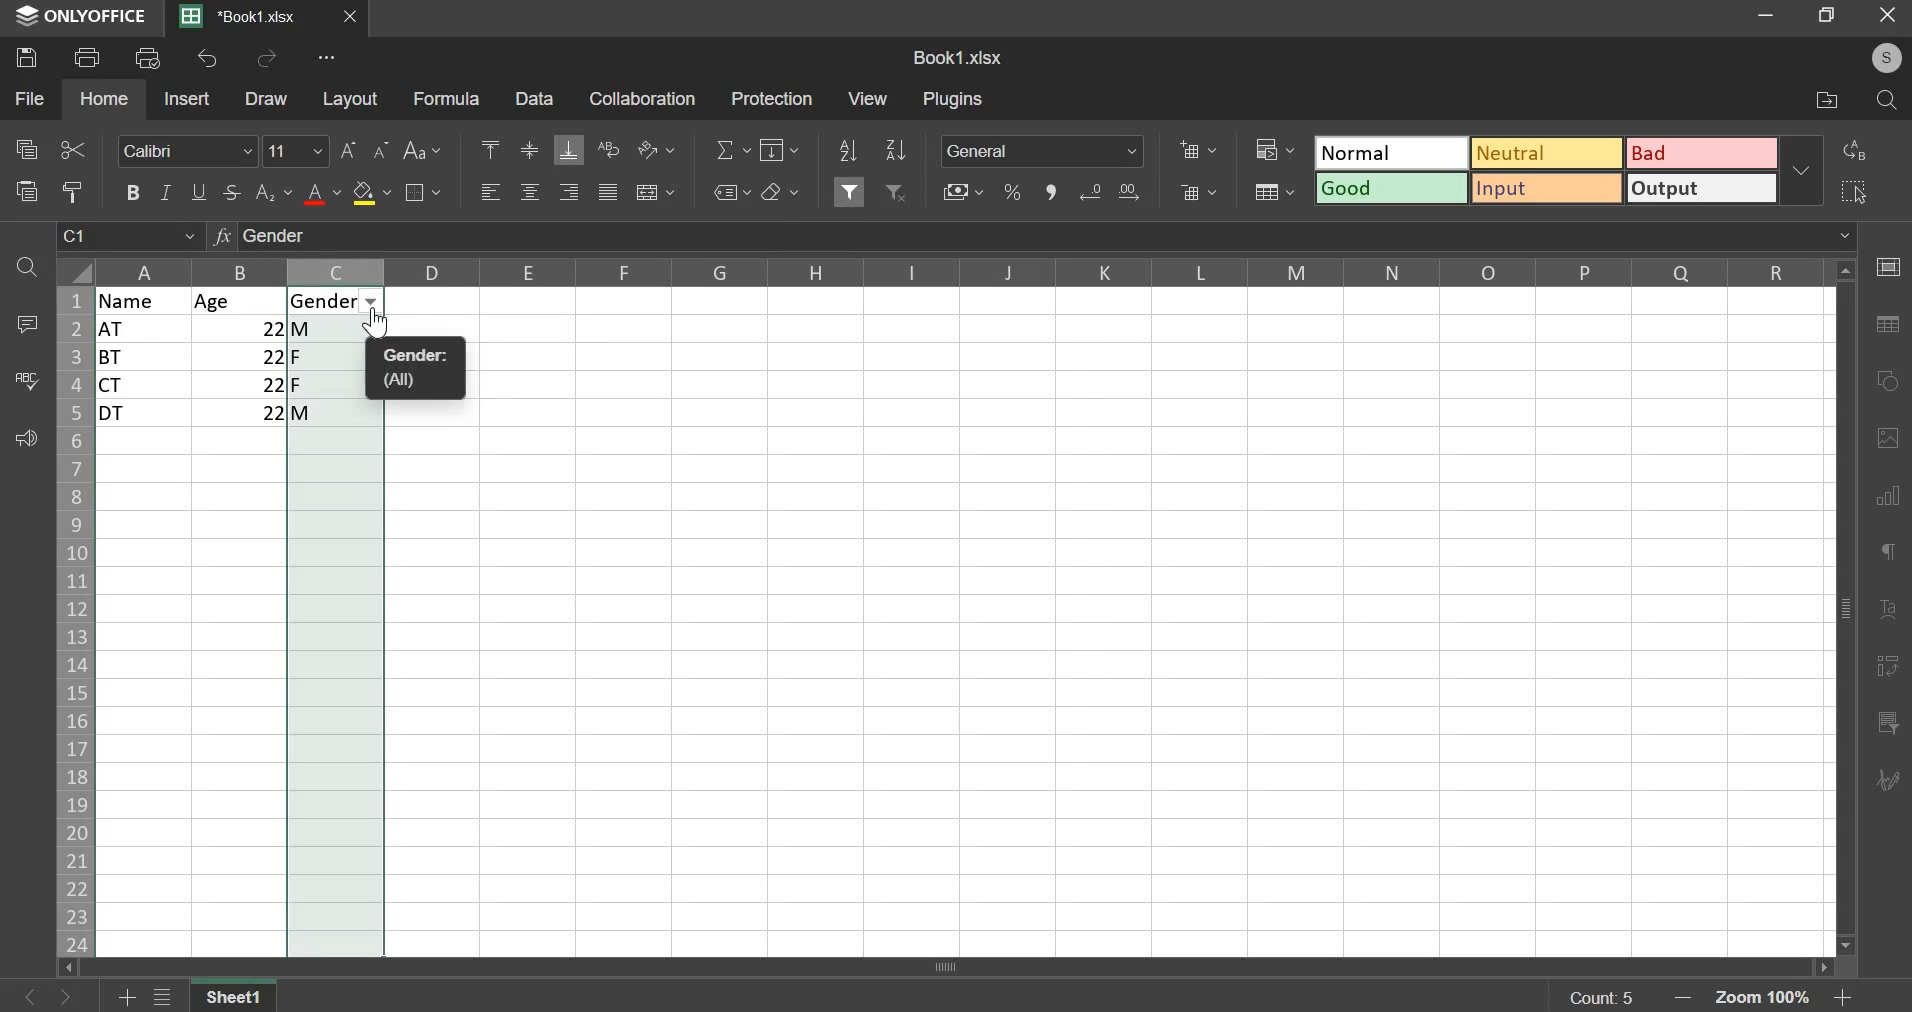 This screenshot has height=1012, width=1912. Describe the element at coordinates (132, 190) in the screenshot. I see `bold` at that location.